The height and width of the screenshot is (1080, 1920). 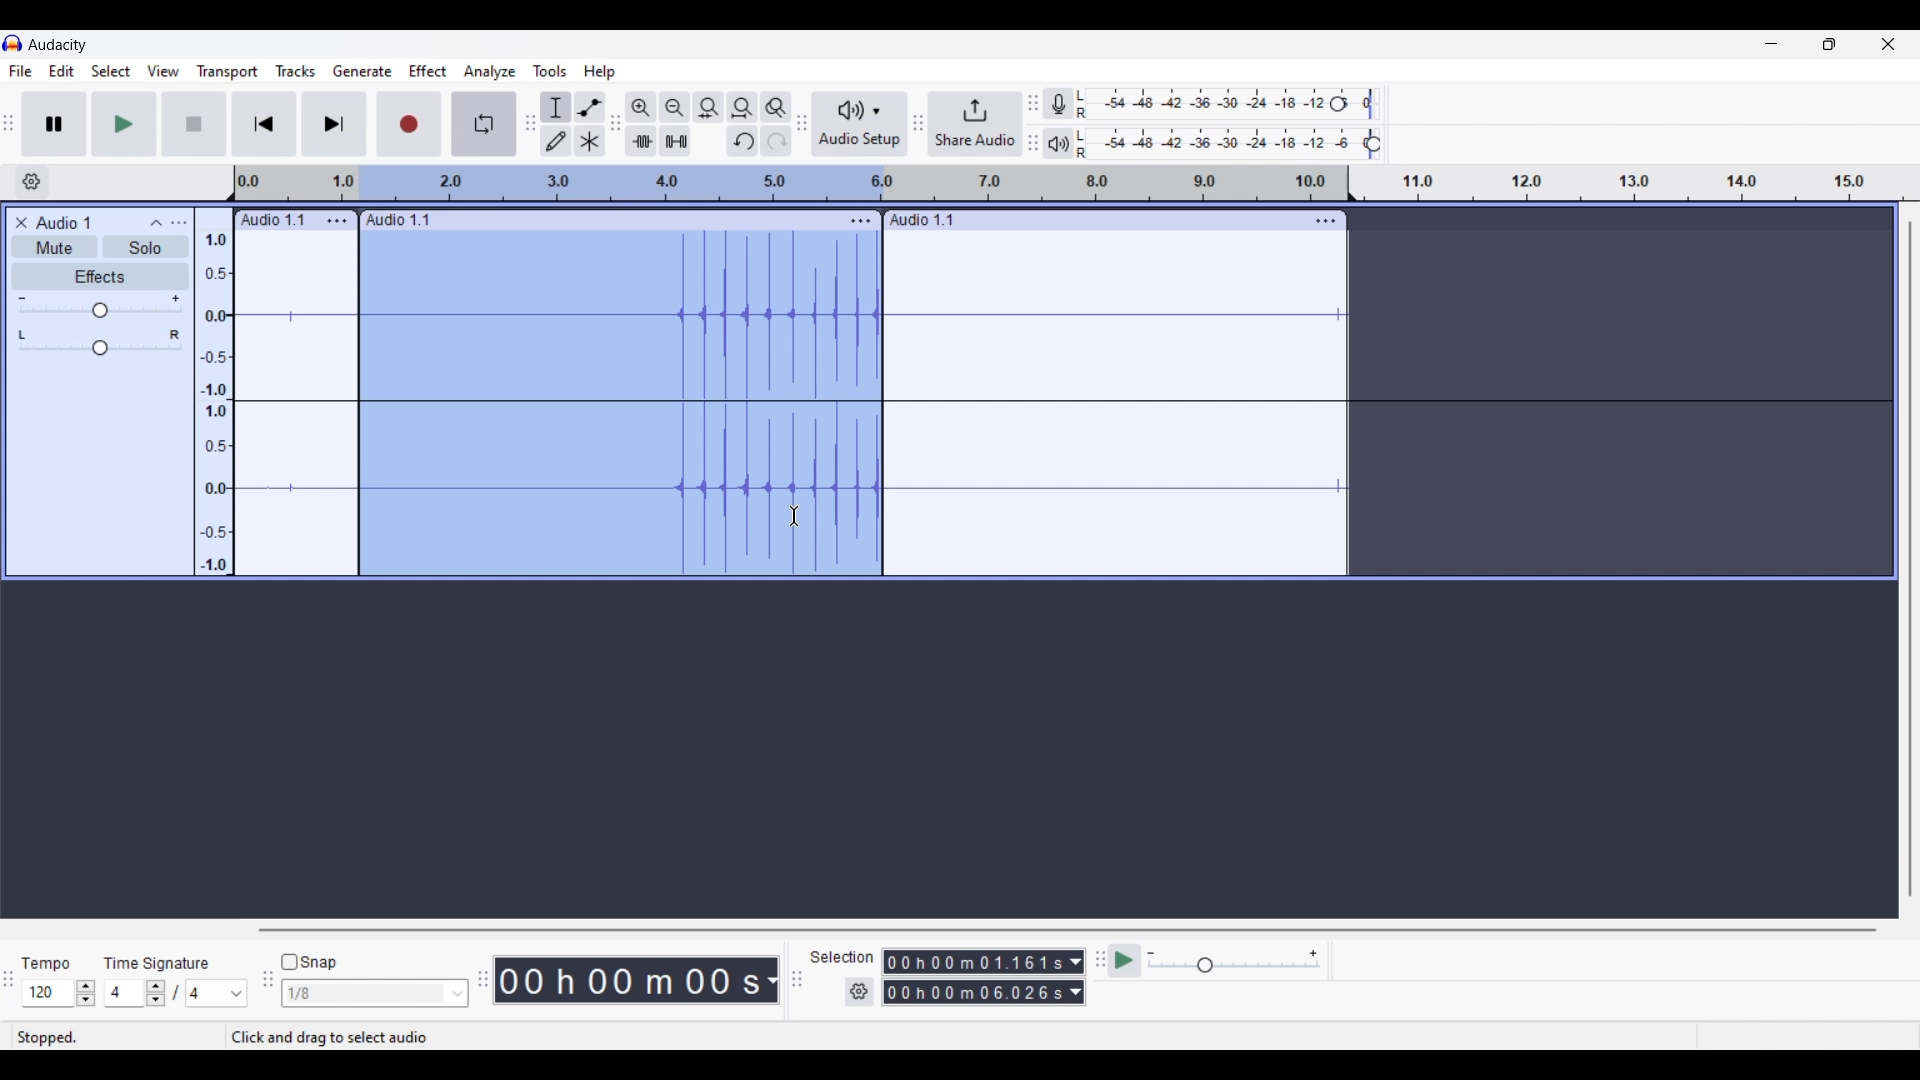 What do you see at coordinates (1058, 103) in the screenshot?
I see `Record meter` at bounding box center [1058, 103].